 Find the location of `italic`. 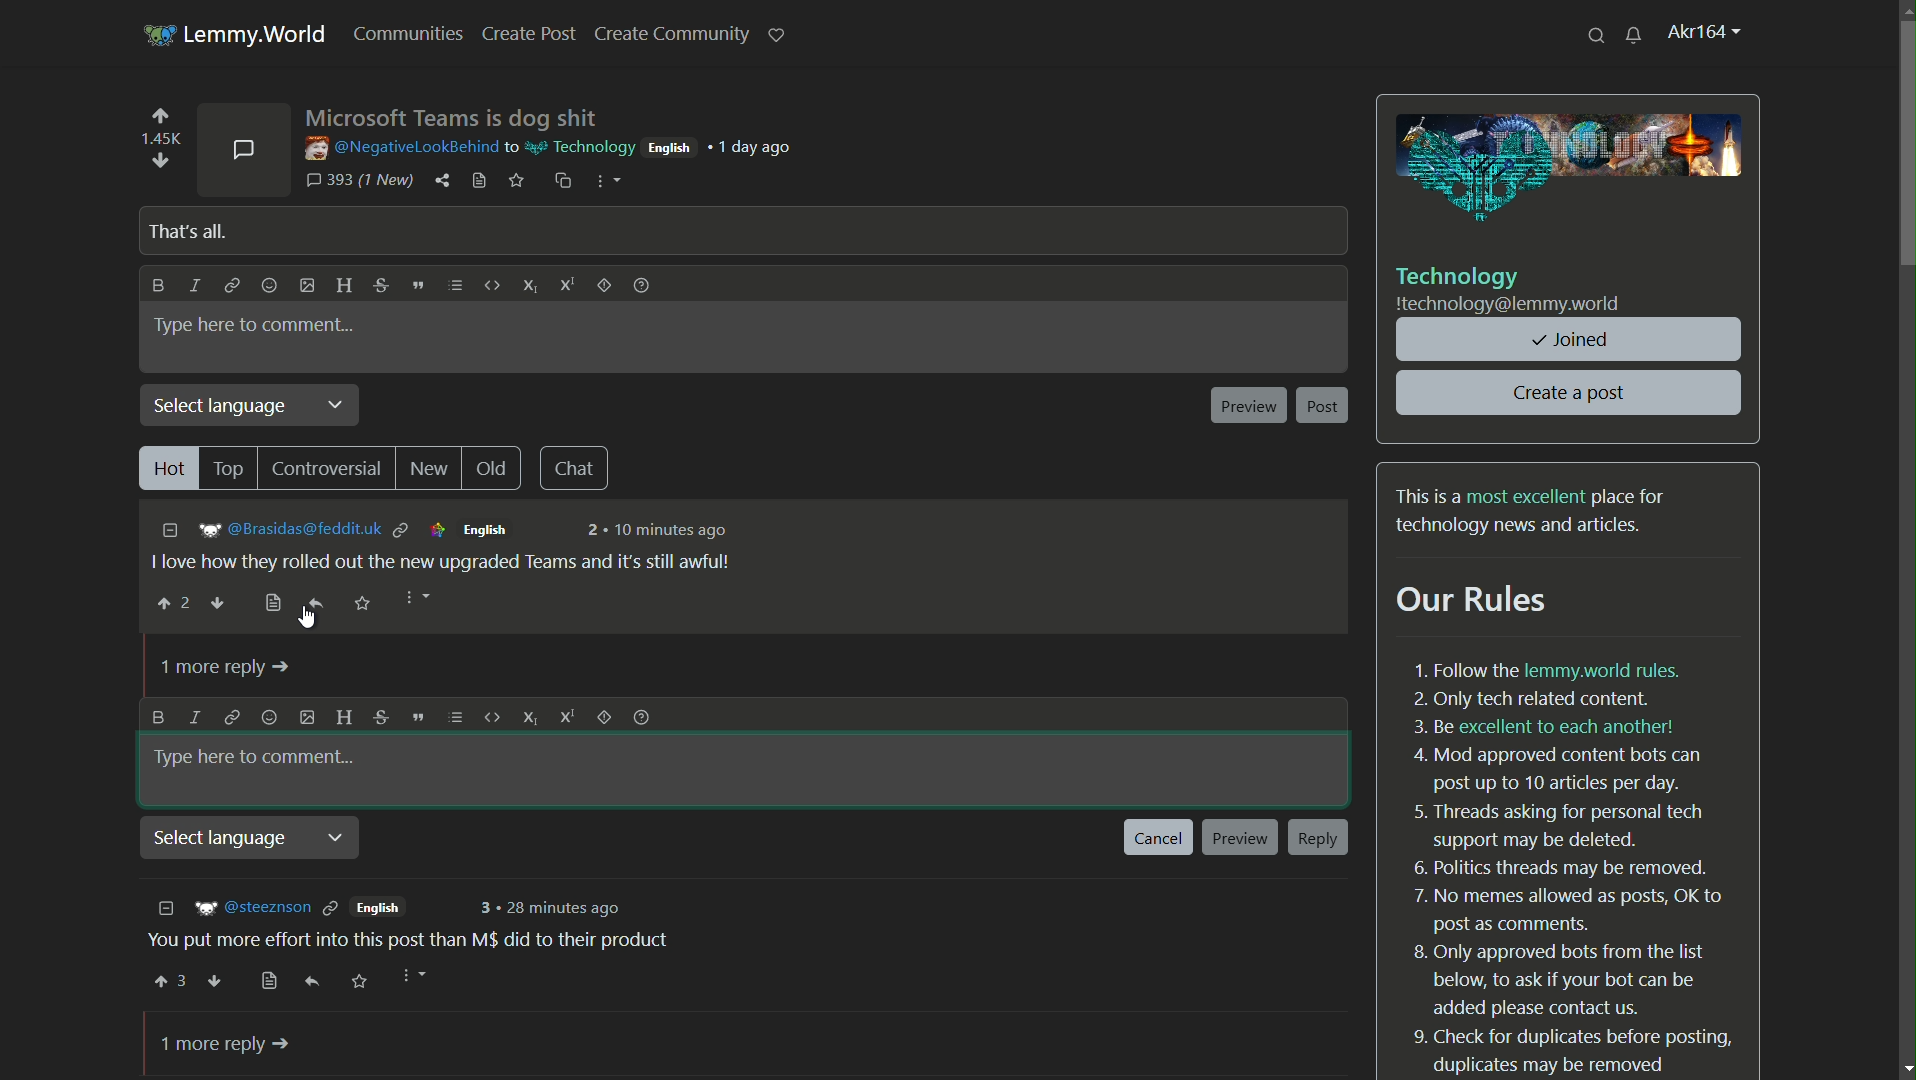

italic is located at coordinates (197, 286).